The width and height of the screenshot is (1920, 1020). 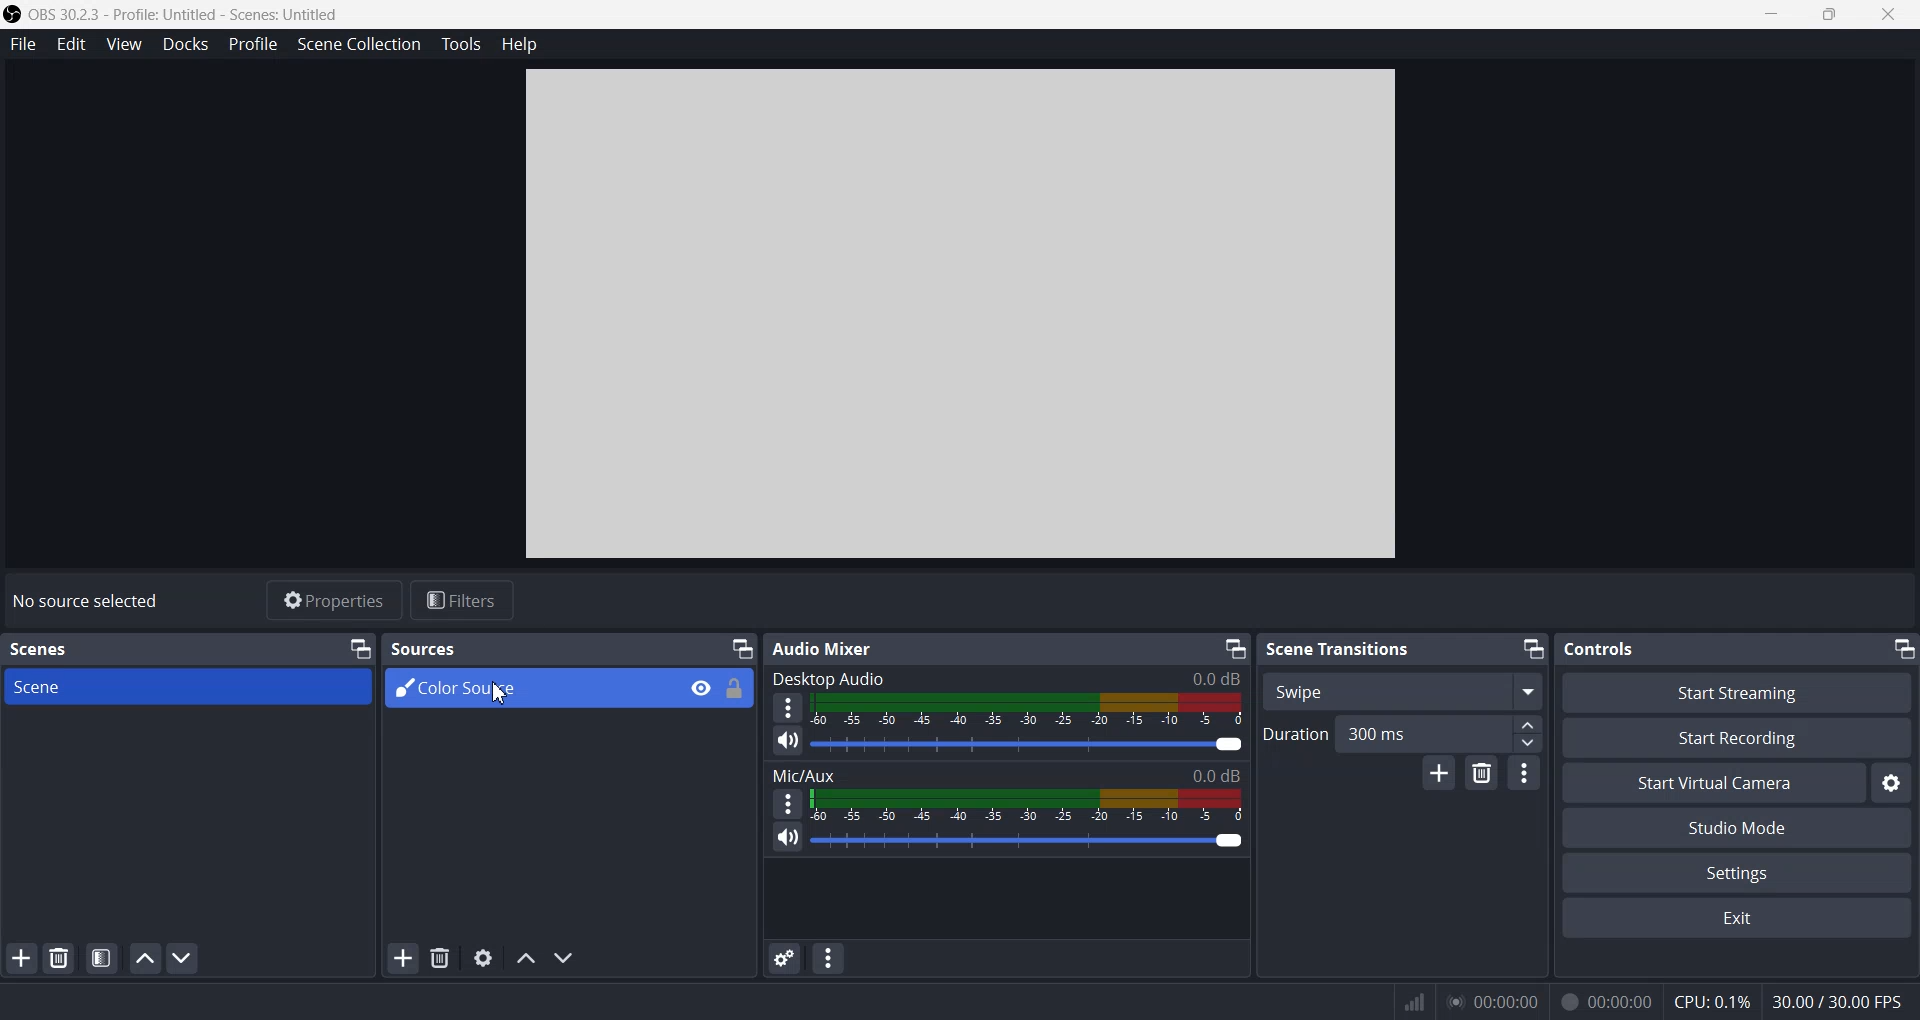 I want to click on 00:00:00, so click(x=1490, y=1000).